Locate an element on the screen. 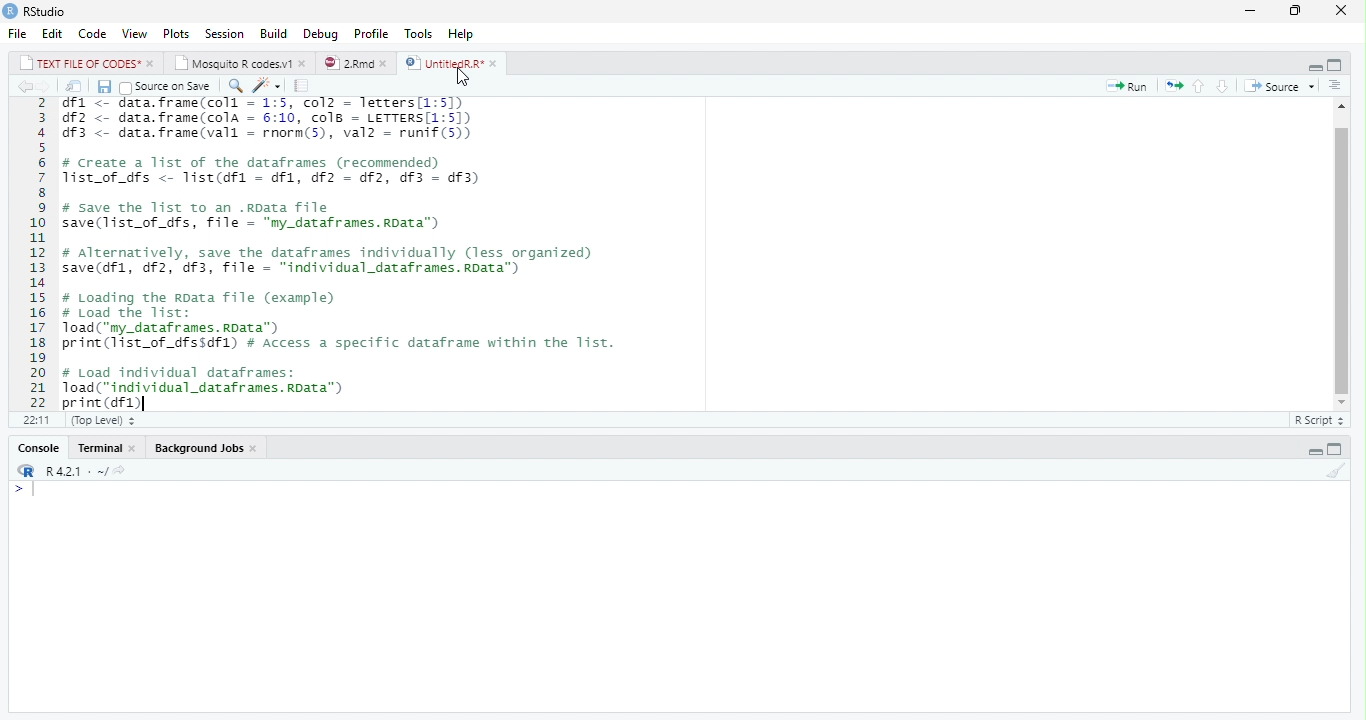 This screenshot has height=720, width=1366. Session is located at coordinates (224, 33).